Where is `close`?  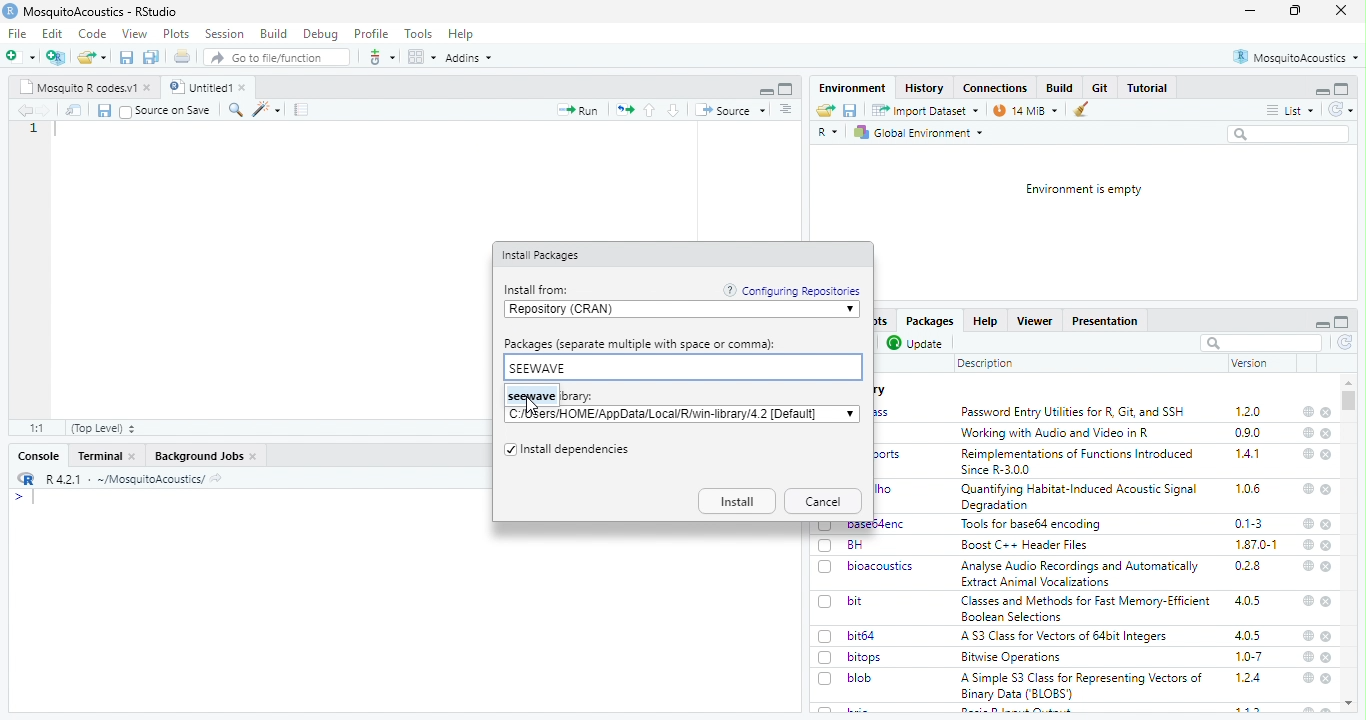
close is located at coordinates (1326, 434).